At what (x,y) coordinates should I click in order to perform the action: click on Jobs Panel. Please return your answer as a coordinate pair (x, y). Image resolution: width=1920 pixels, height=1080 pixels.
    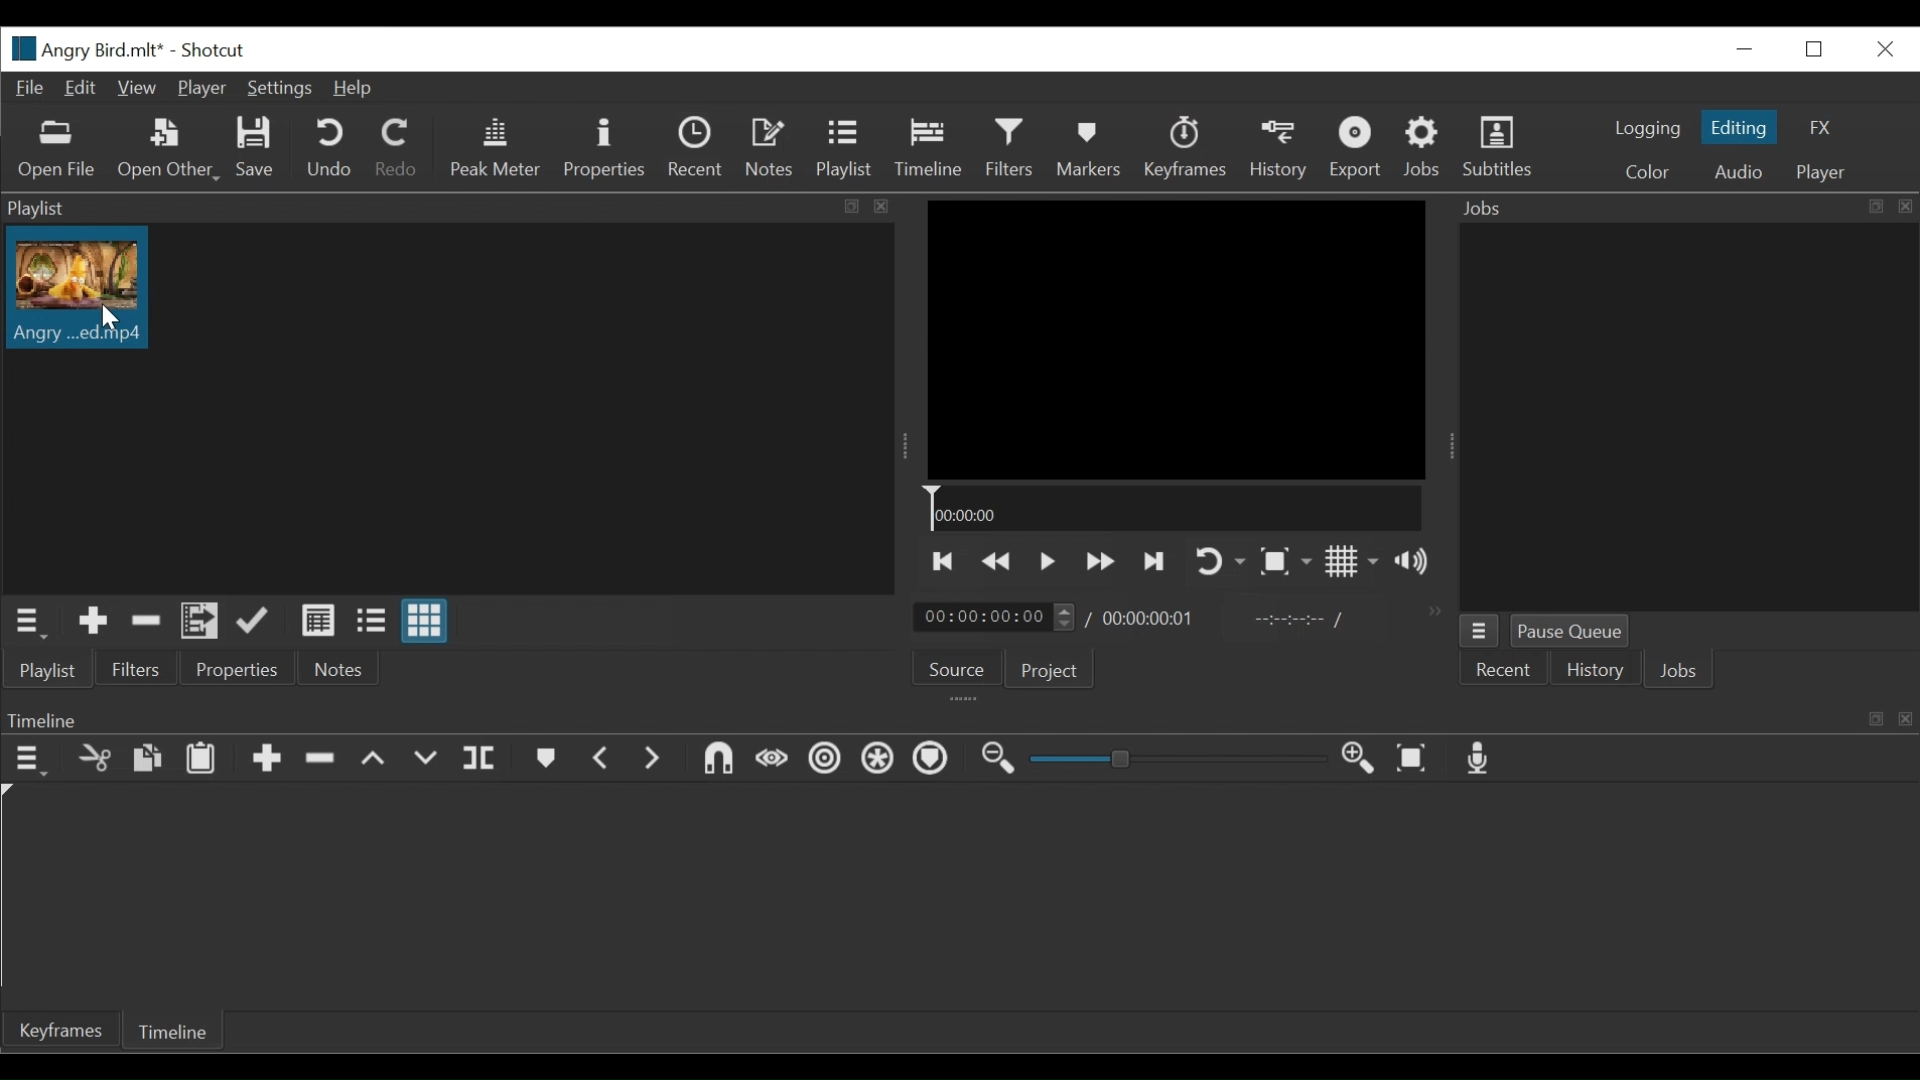
    Looking at the image, I should click on (1697, 418).